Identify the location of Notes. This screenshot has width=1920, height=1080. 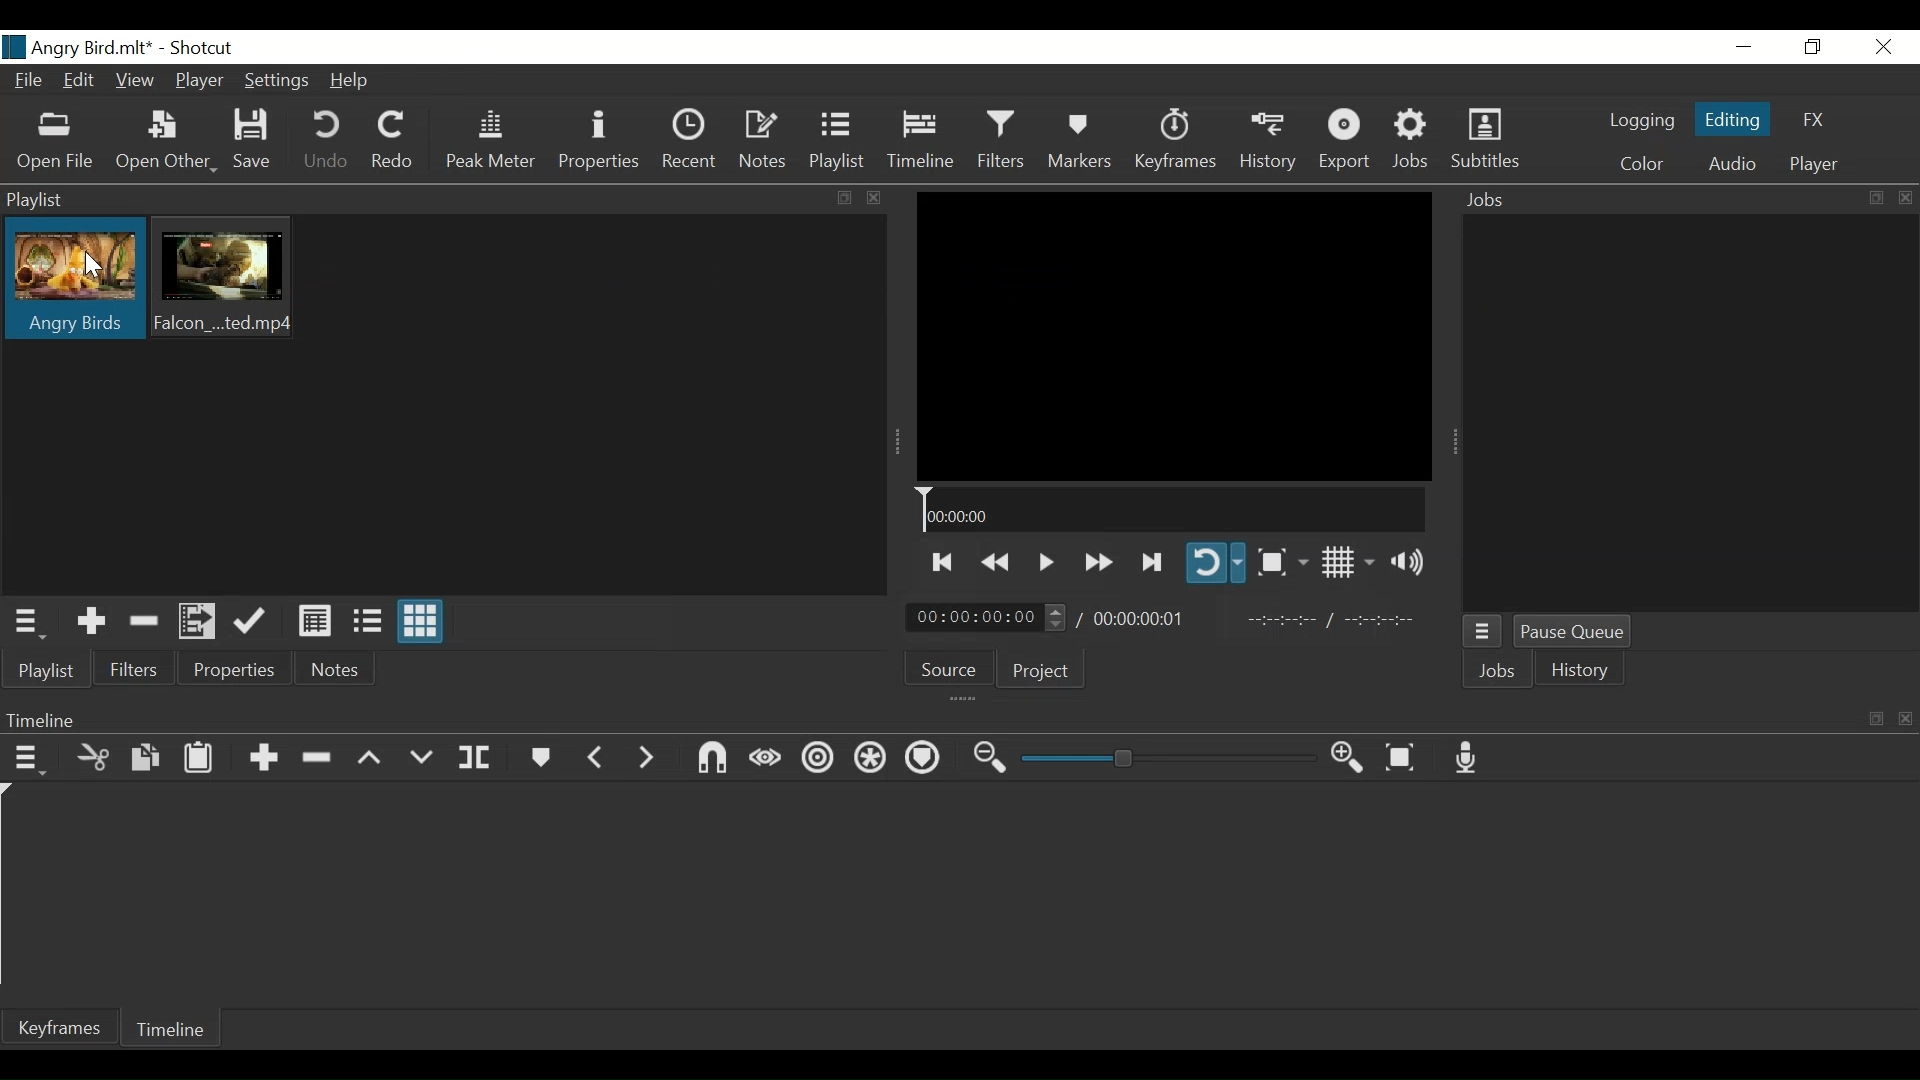
(338, 672).